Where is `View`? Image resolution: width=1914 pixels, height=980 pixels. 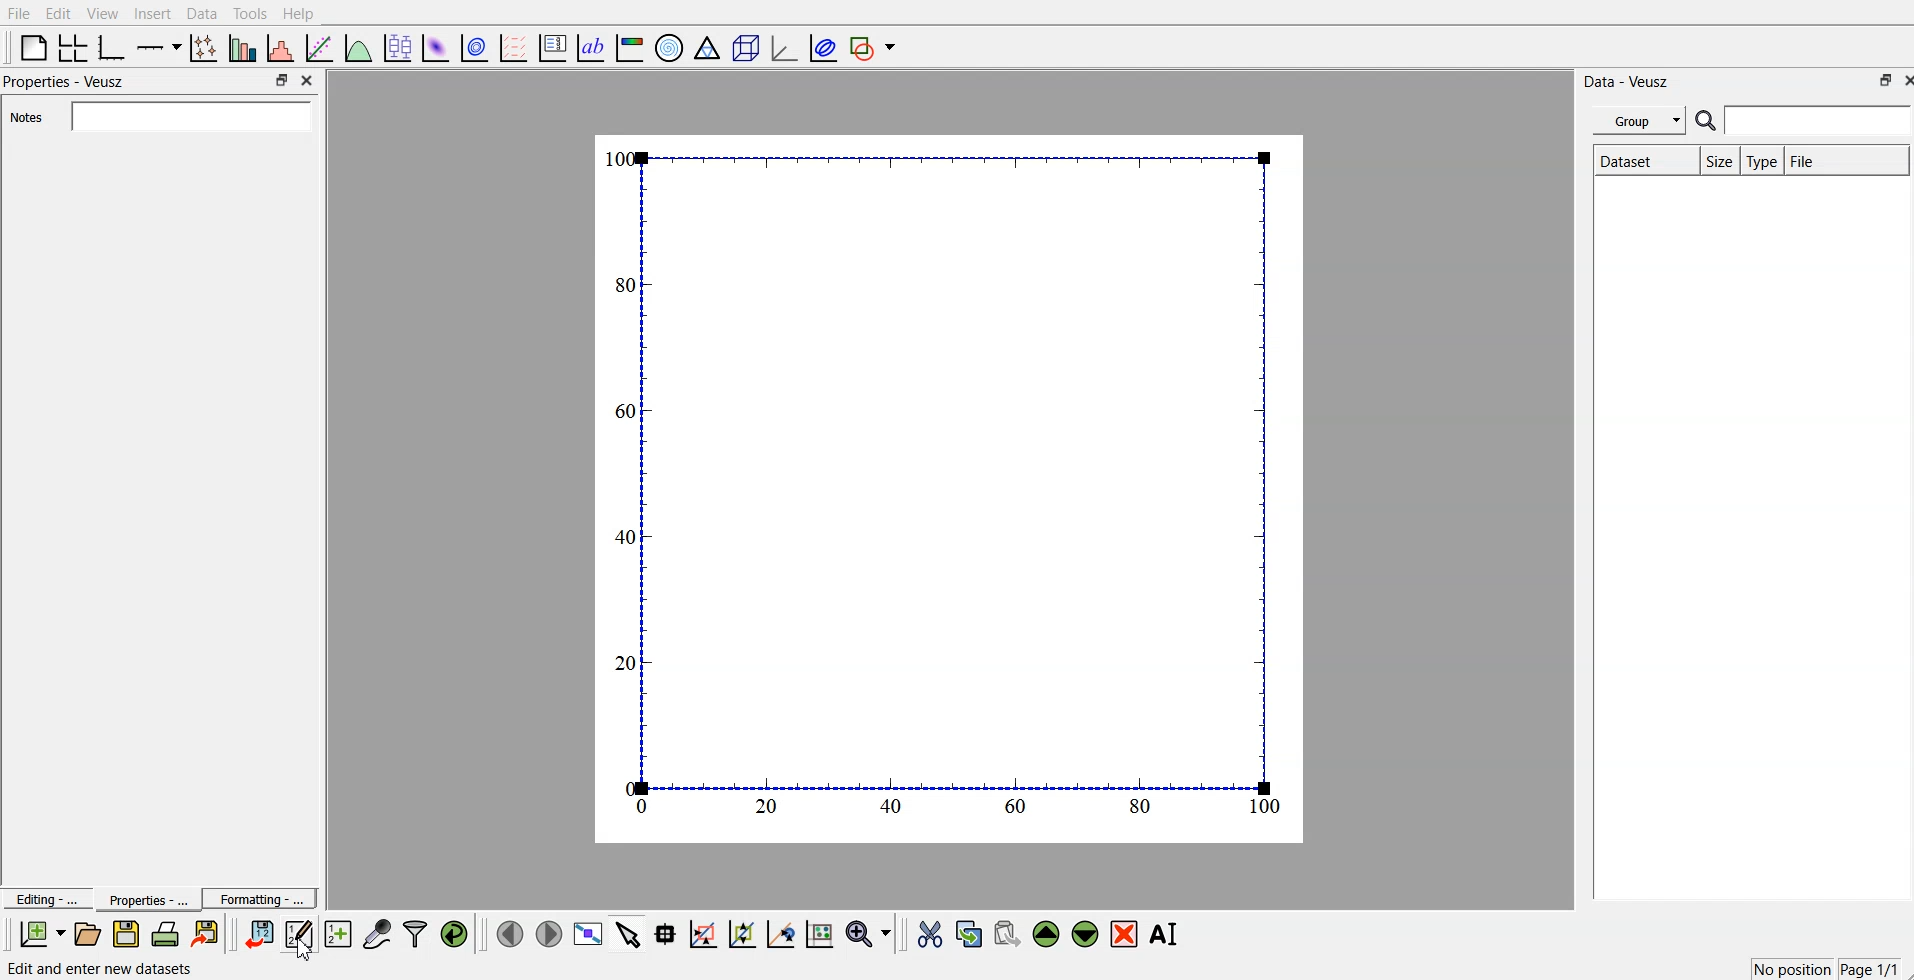 View is located at coordinates (103, 13).